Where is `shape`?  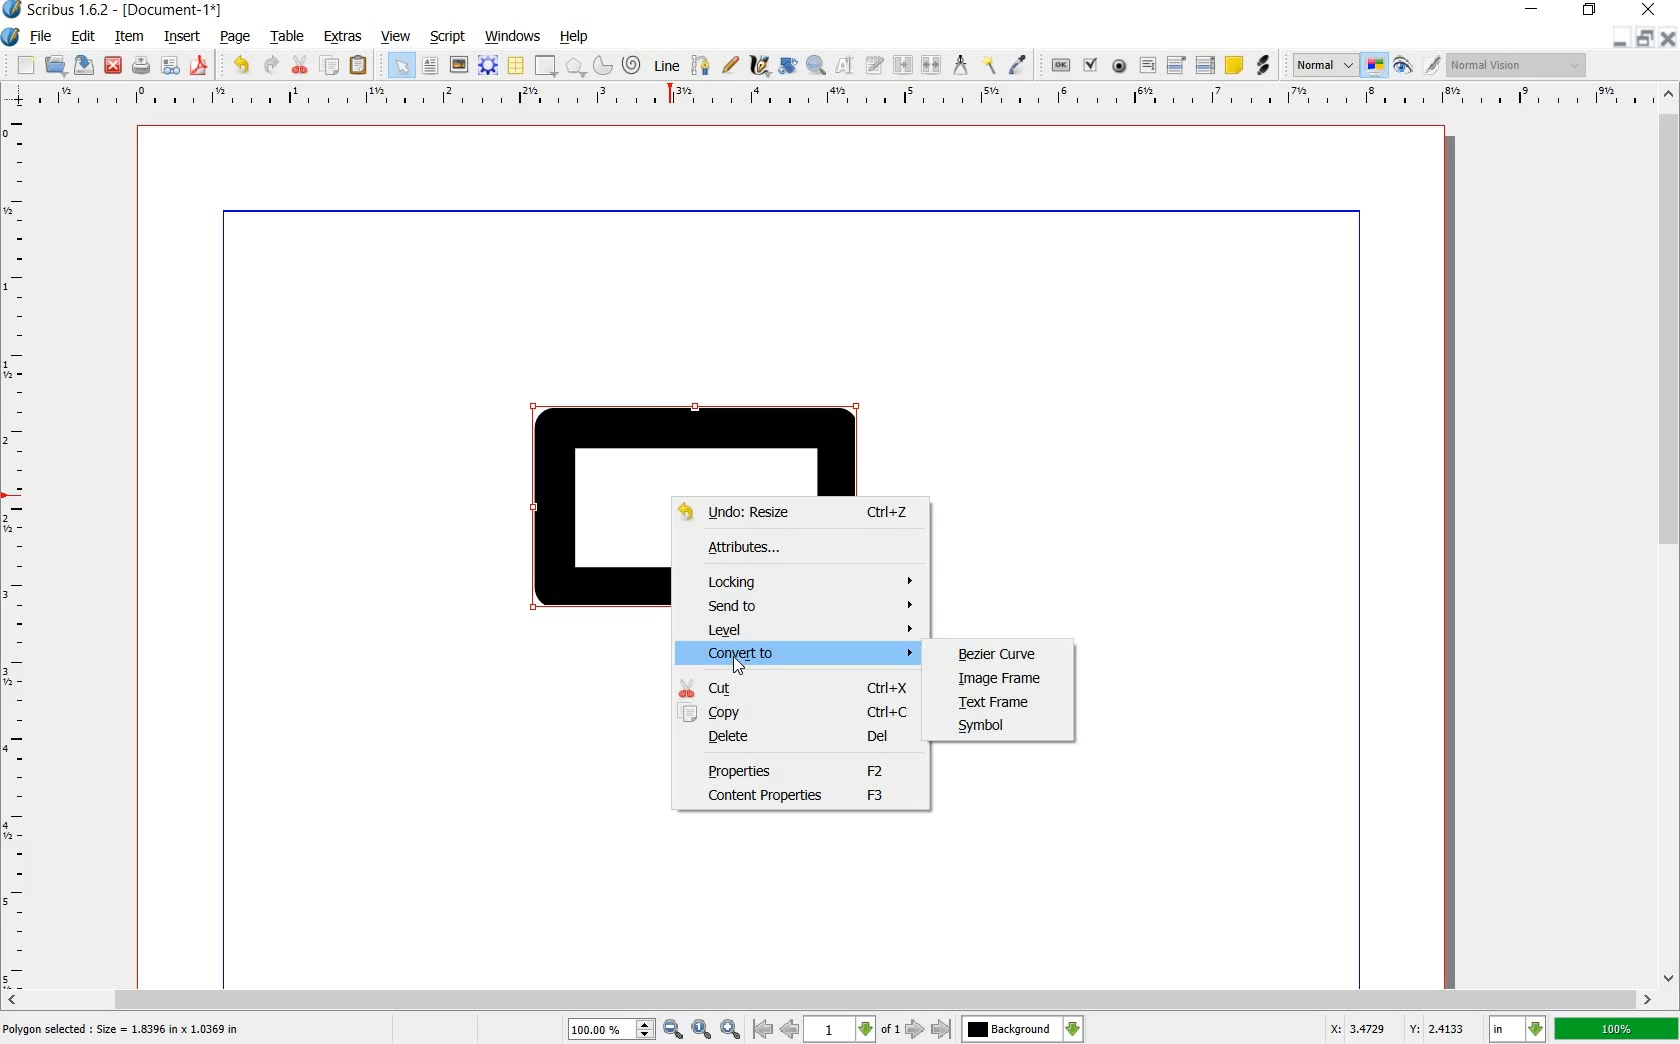 shape is located at coordinates (543, 66).